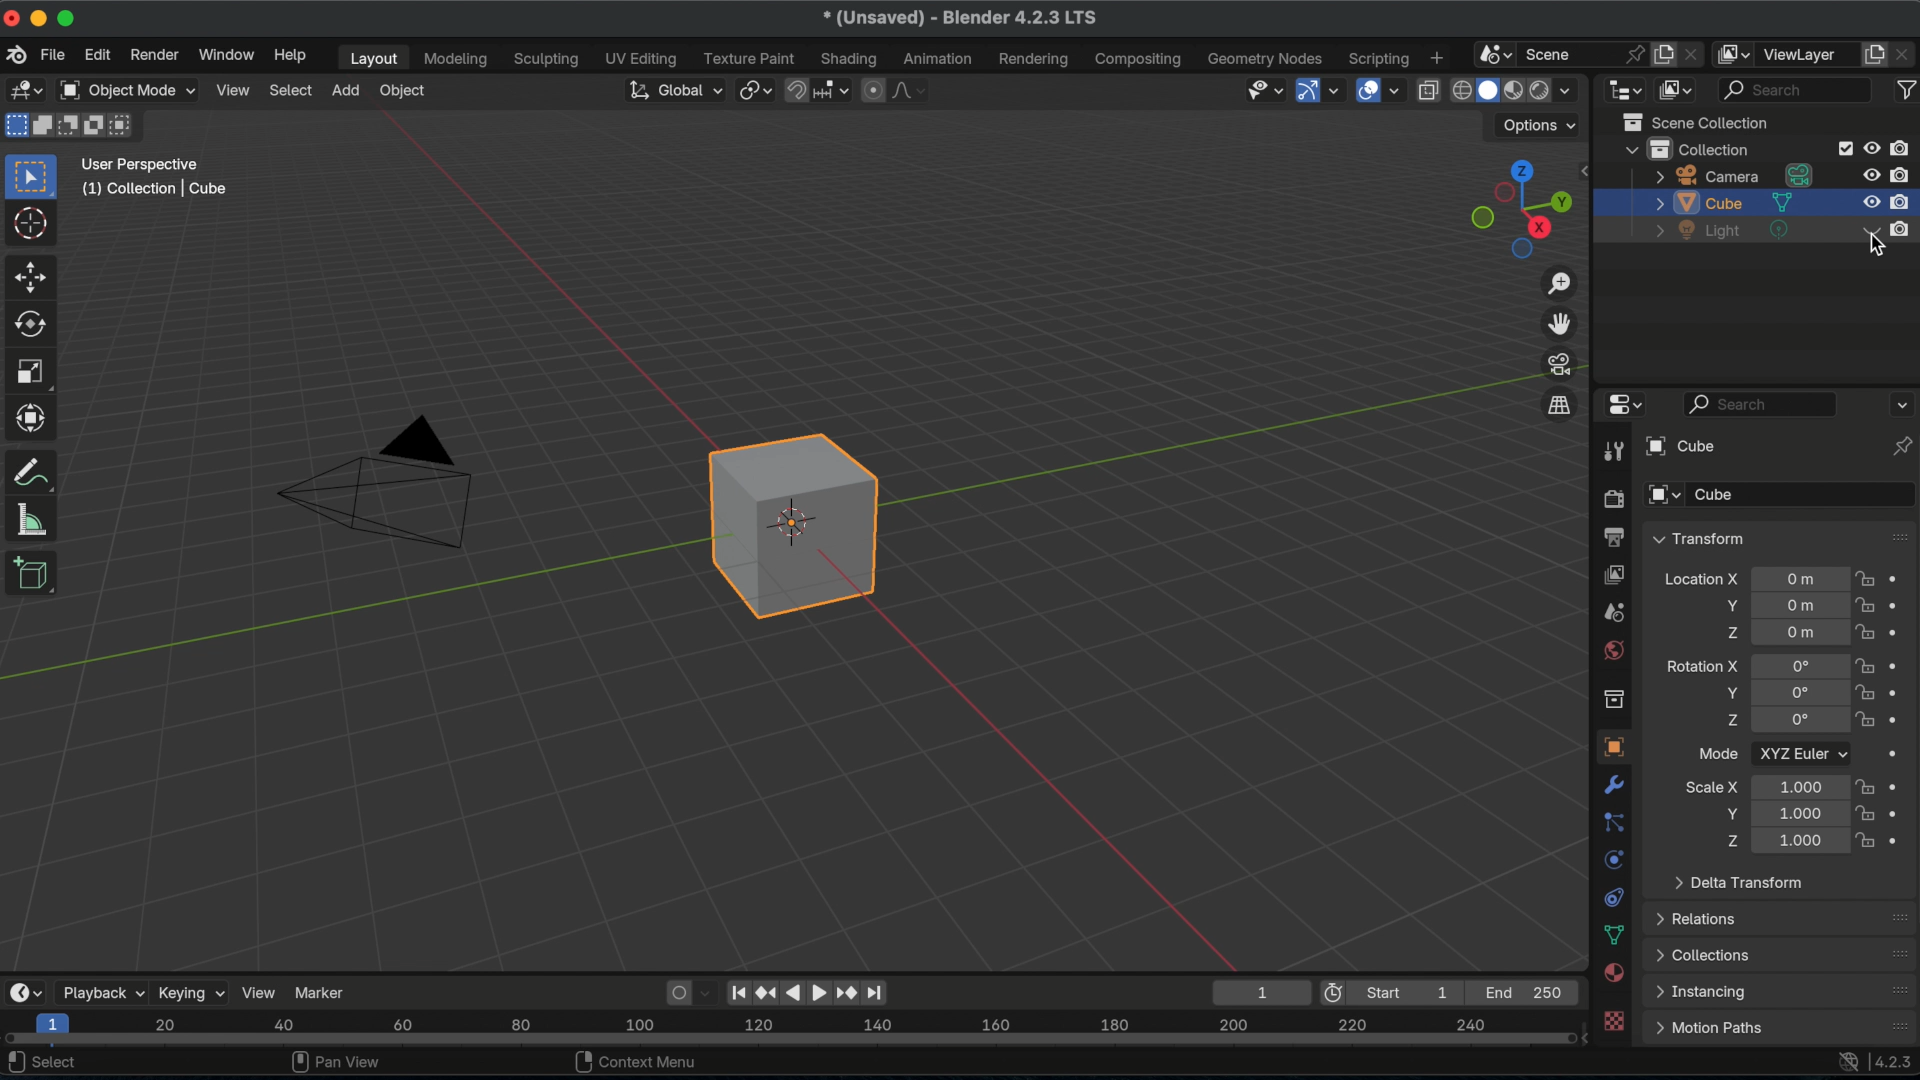  What do you see at coordinates (1702, 919) in the screenshot?
I see `relations` at bounding box center [1702, 919].